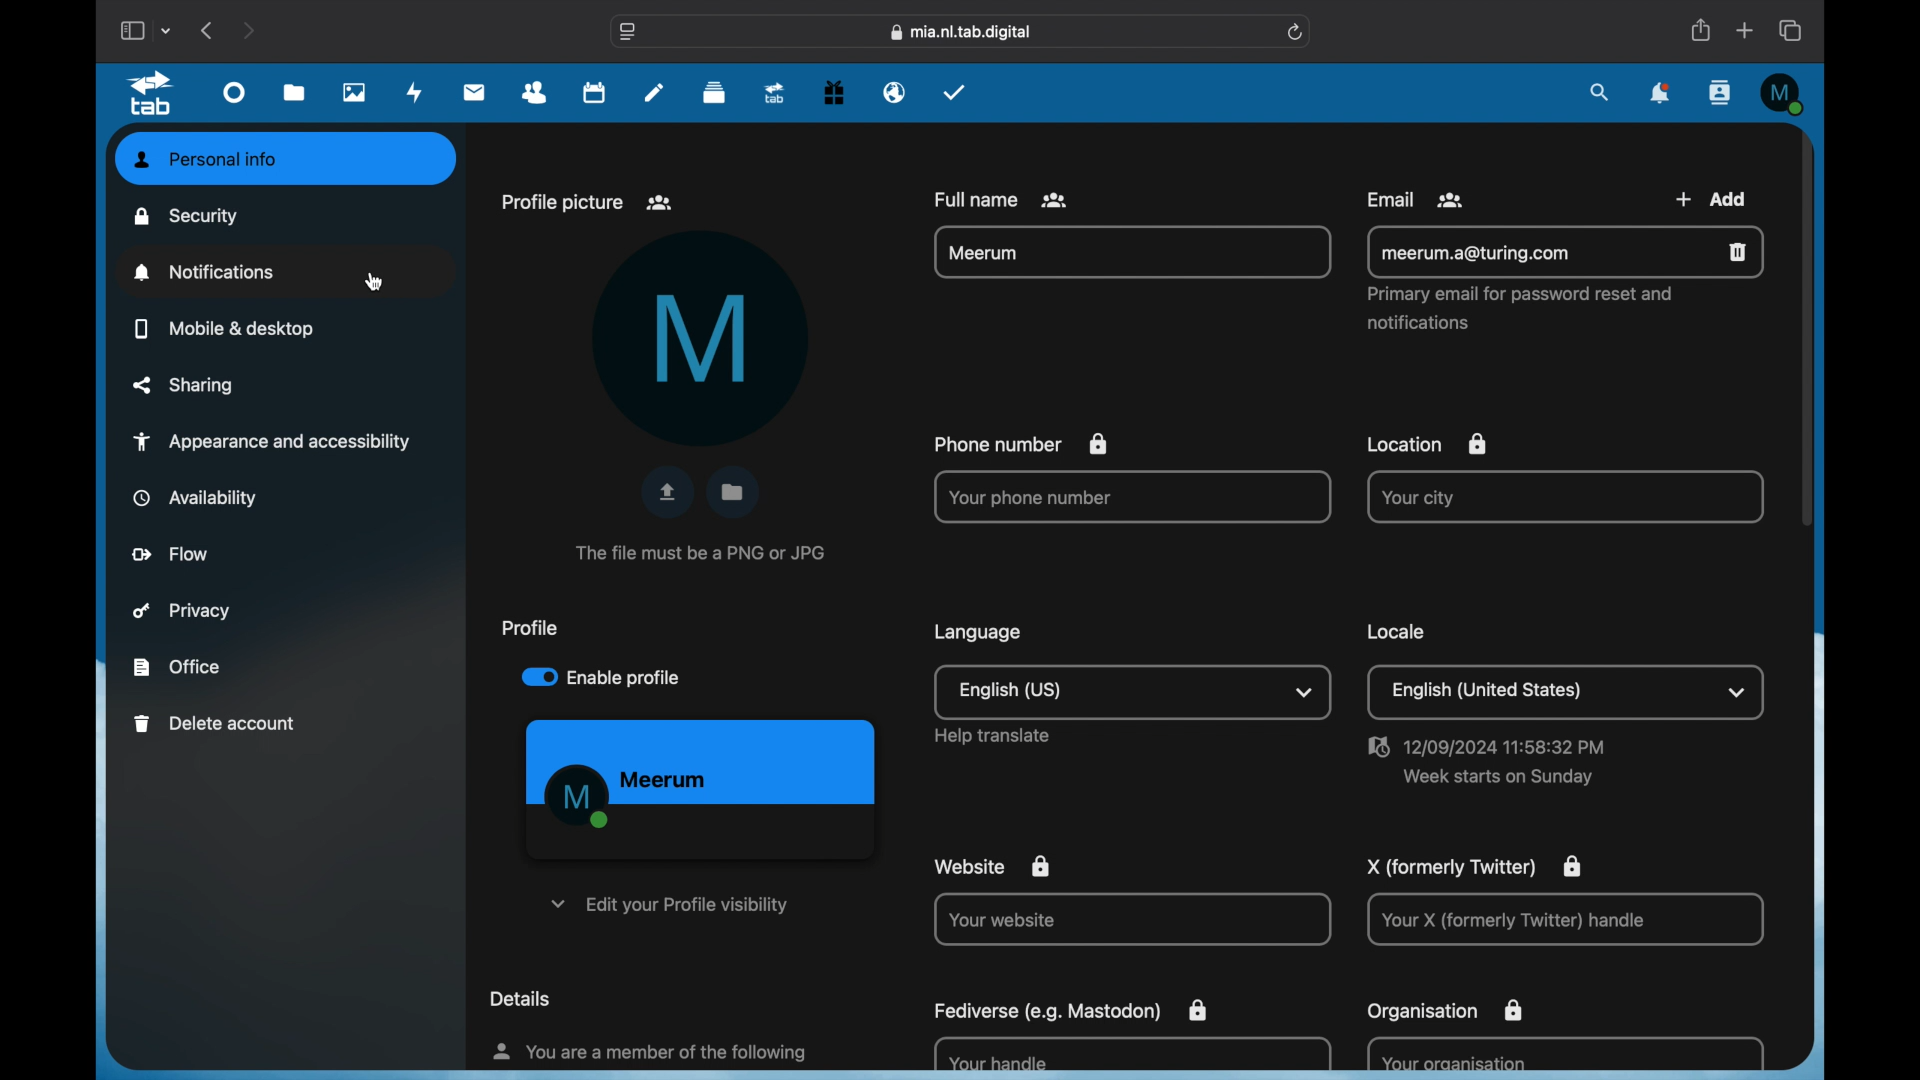 The image size is (1920, 1080). Describe the element at coordinates (1012, 691) in the screenshot. I see `english` at that location.